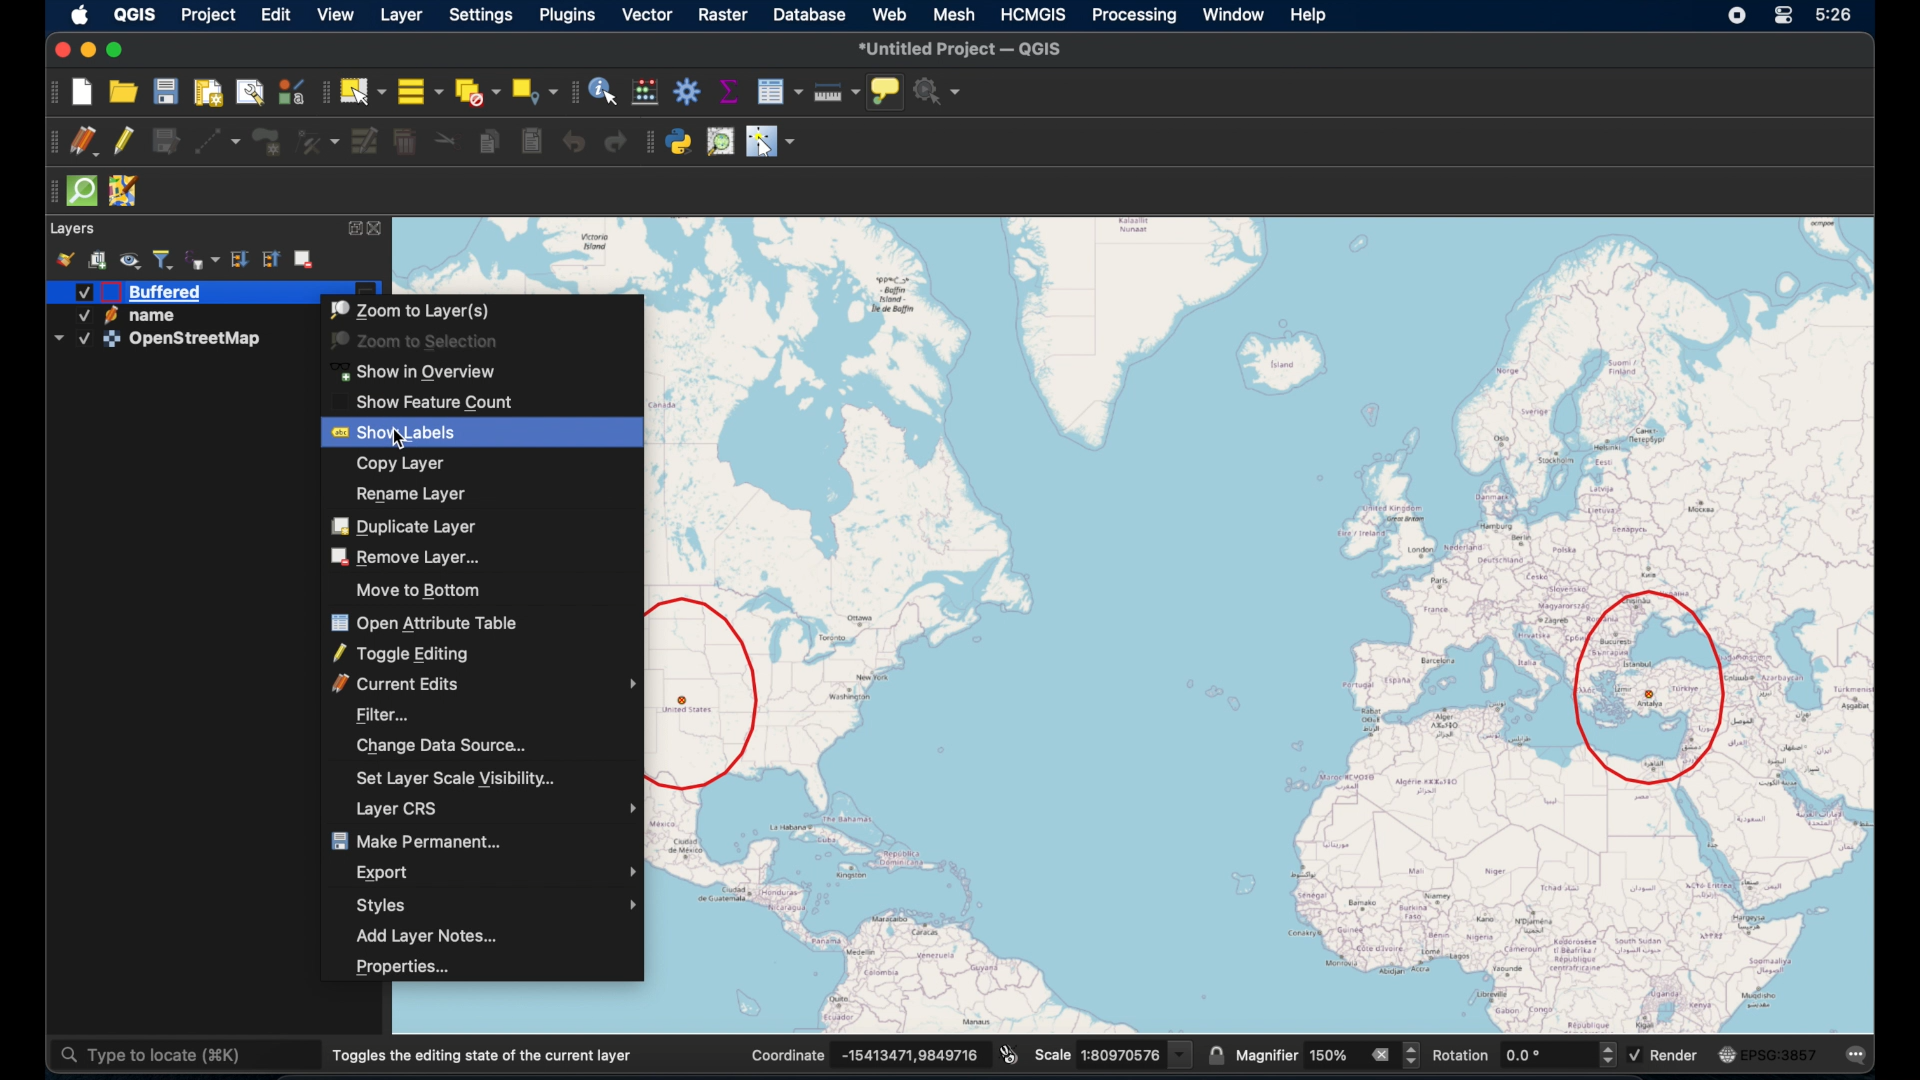  What do you see at coordinates (500, 905) in the screenshot?
I see `styles menu` at bounding box center [500, 905].